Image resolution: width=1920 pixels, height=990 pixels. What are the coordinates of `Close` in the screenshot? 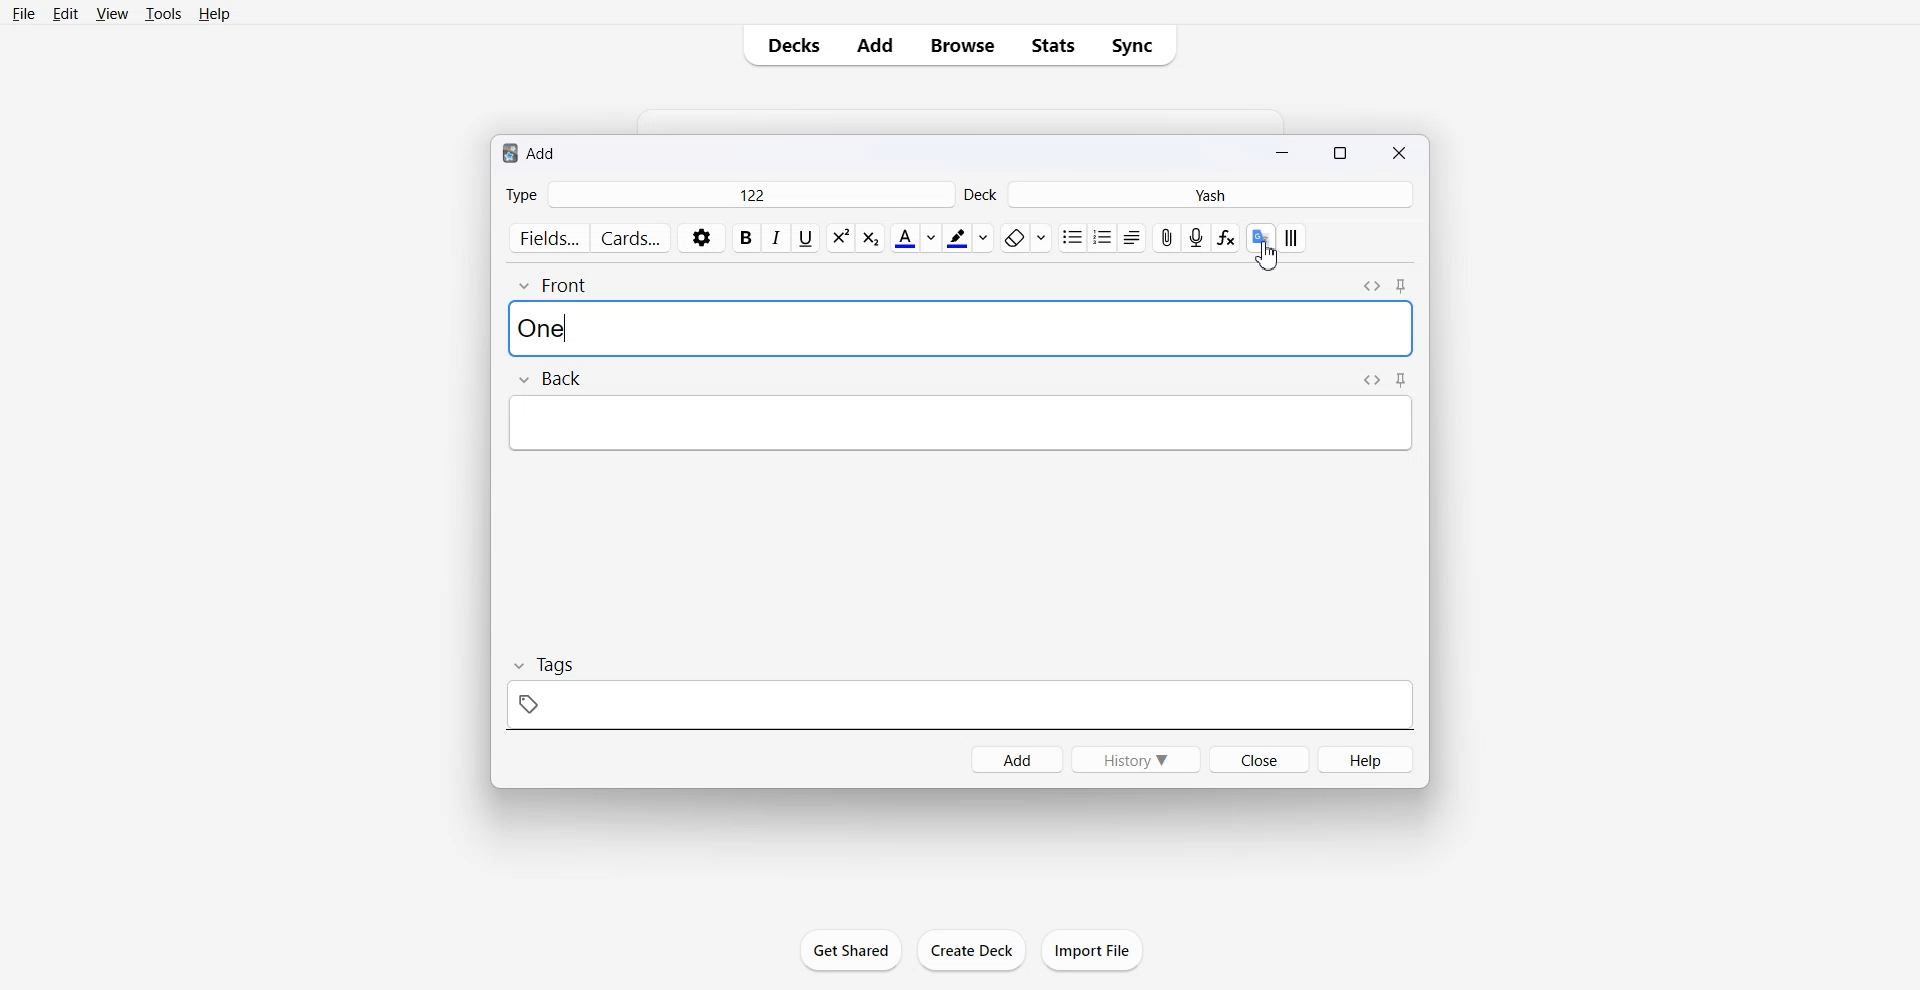 It's located at (1398, 152).